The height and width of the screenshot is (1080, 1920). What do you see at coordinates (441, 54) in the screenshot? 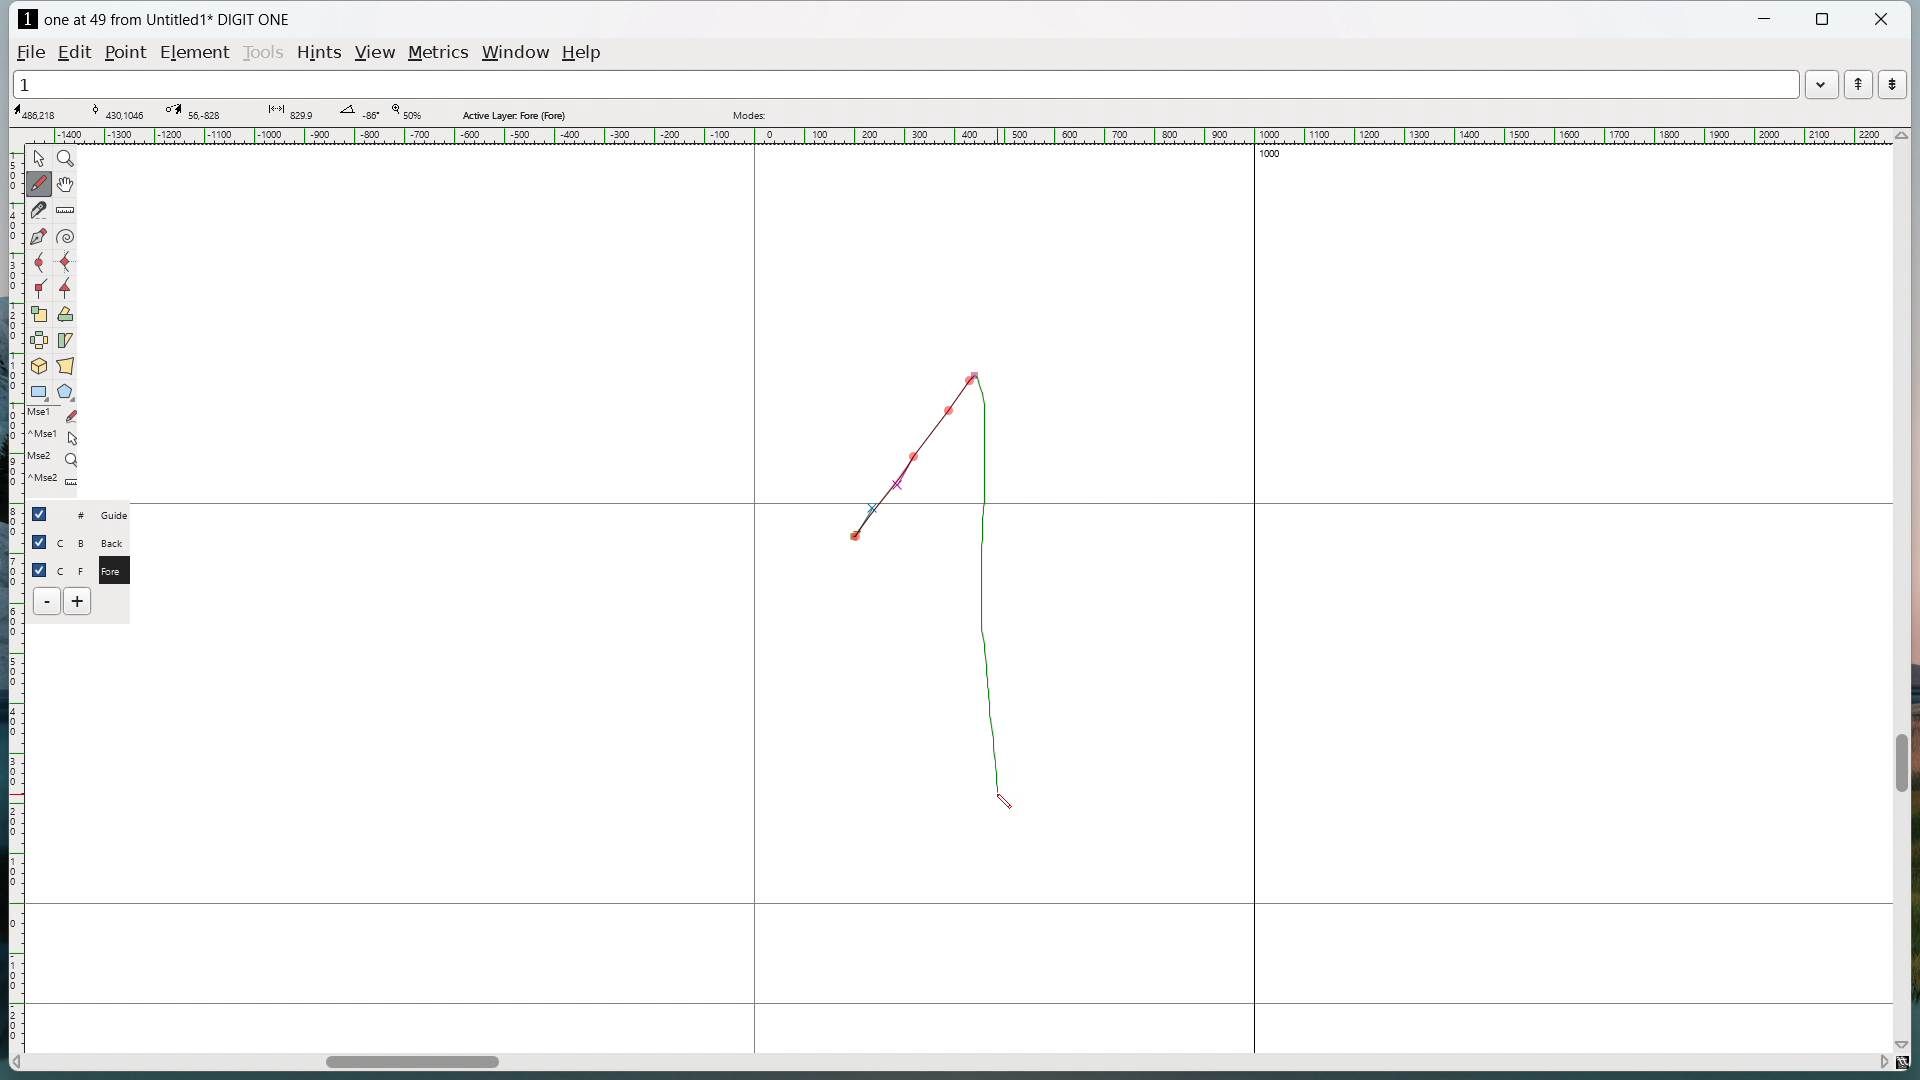
I see `metrics` at bounding box center [441, 54].